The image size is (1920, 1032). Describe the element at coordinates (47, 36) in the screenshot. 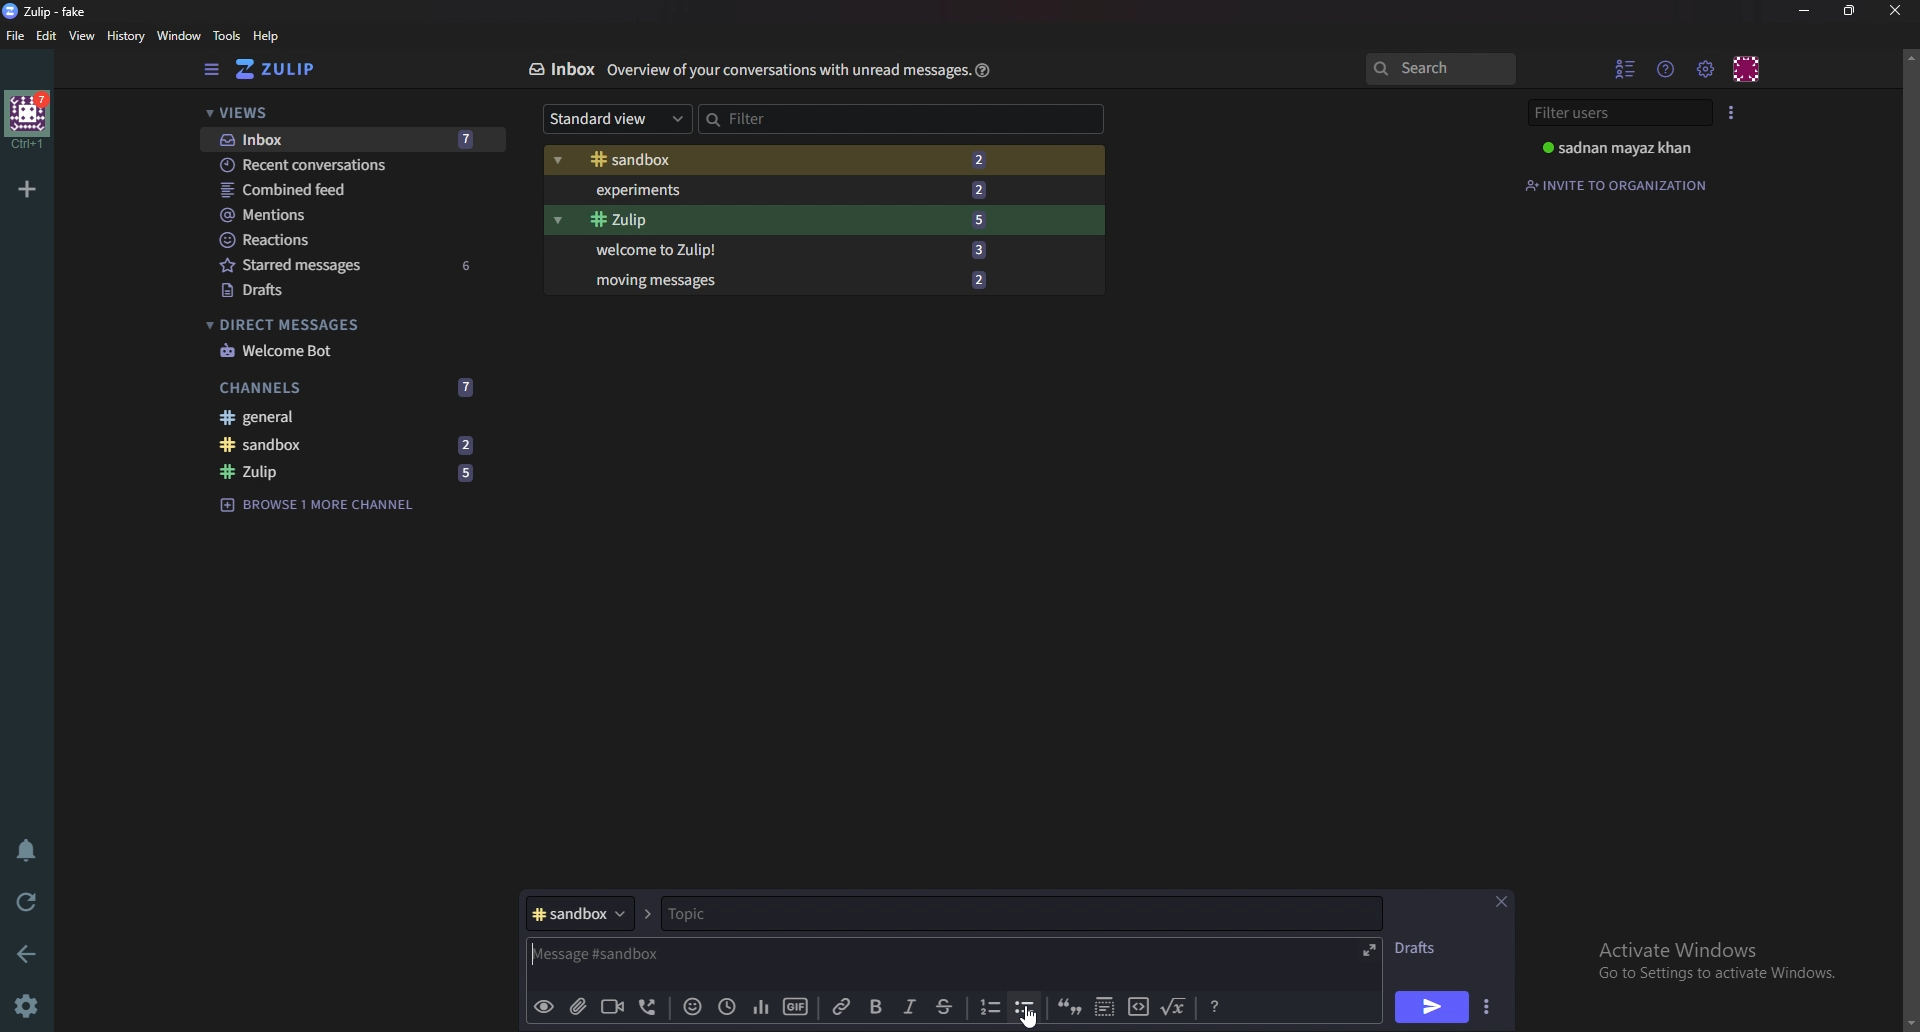

I see `Edit` at that location.